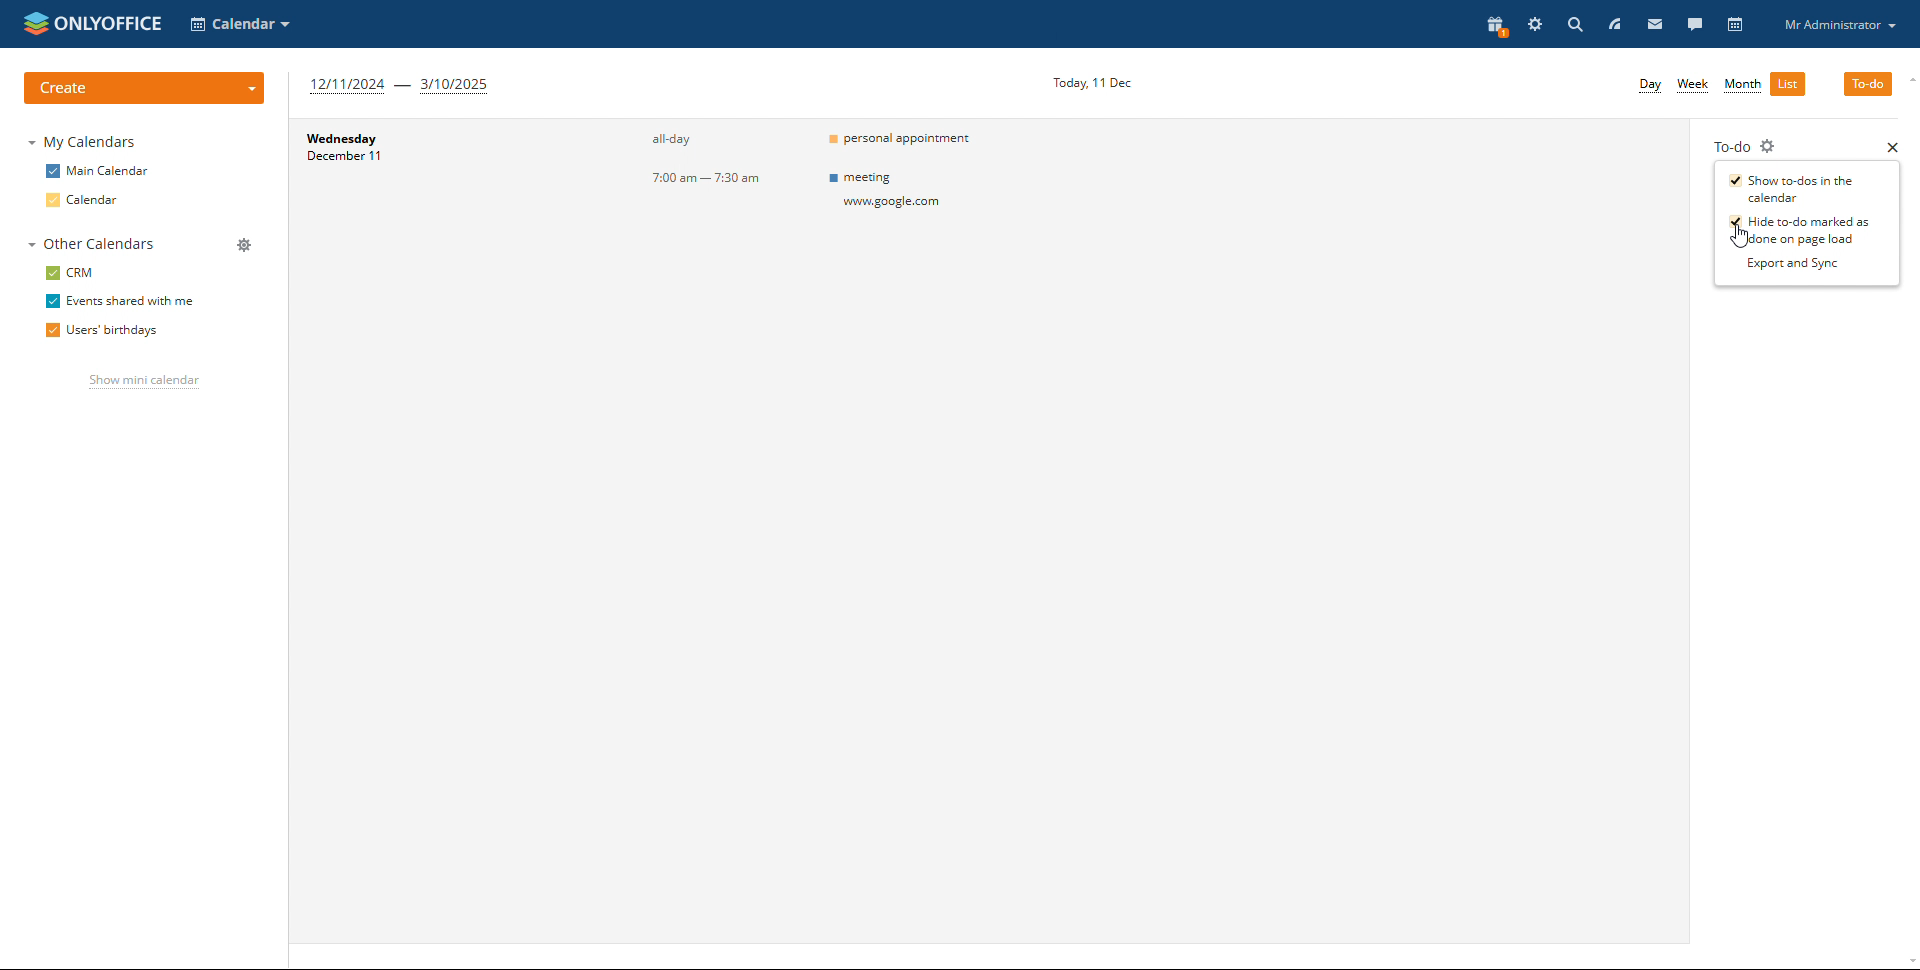 Image resolution: width=1920 pixels, height=970 pixels. I want to click on week view, so click(1693, 86).